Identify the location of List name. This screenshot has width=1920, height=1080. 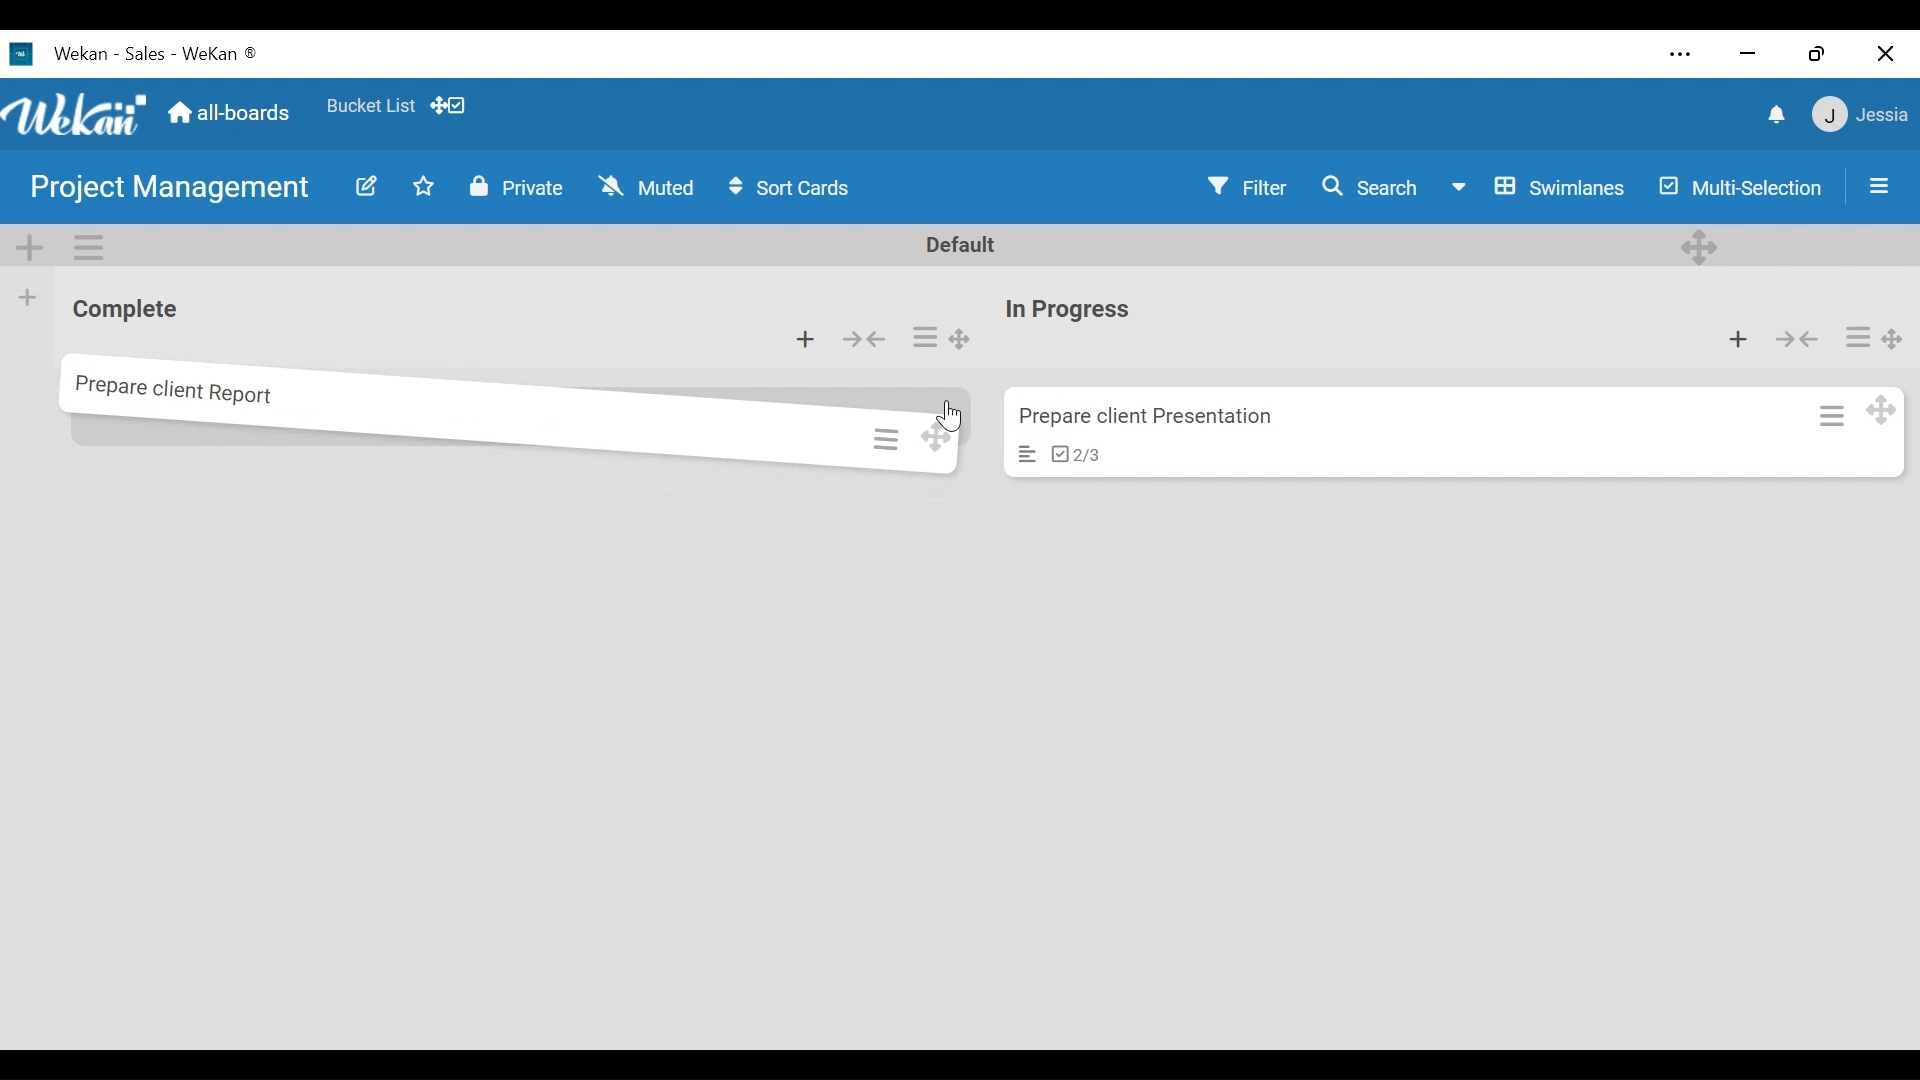
(1070, 311).